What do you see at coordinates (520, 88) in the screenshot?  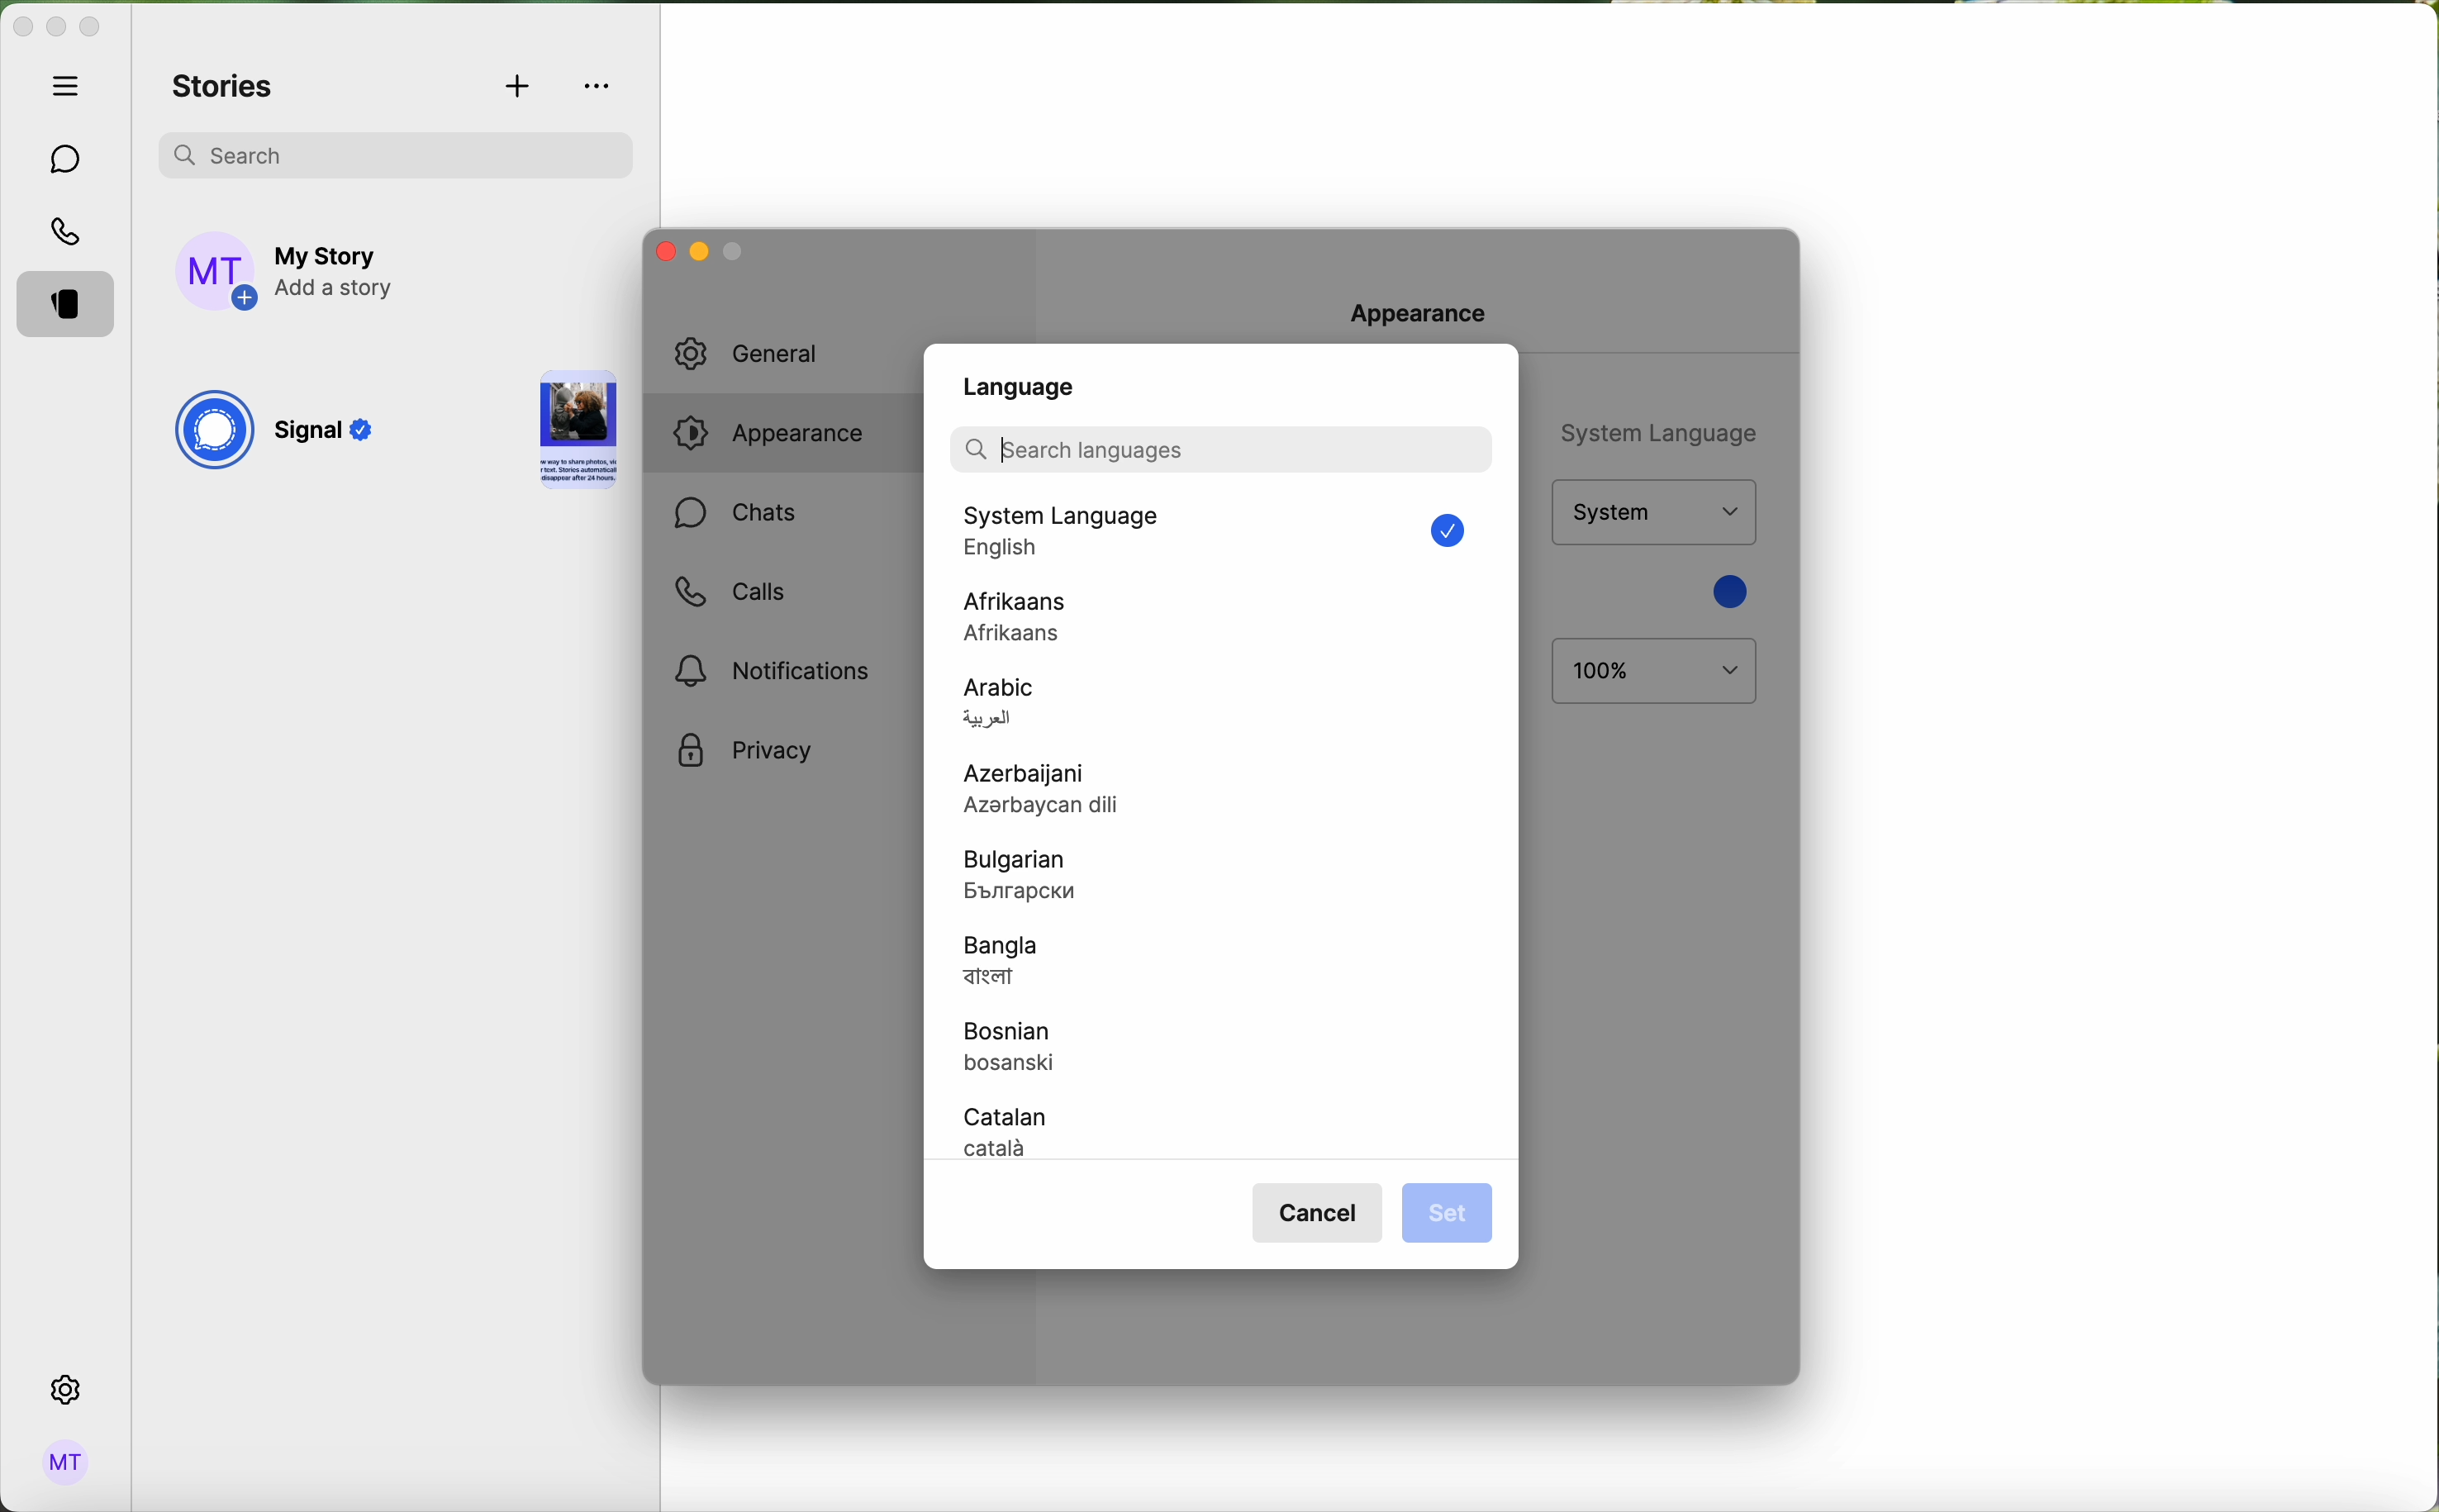 I see `add` at bounding box center [520, 88].